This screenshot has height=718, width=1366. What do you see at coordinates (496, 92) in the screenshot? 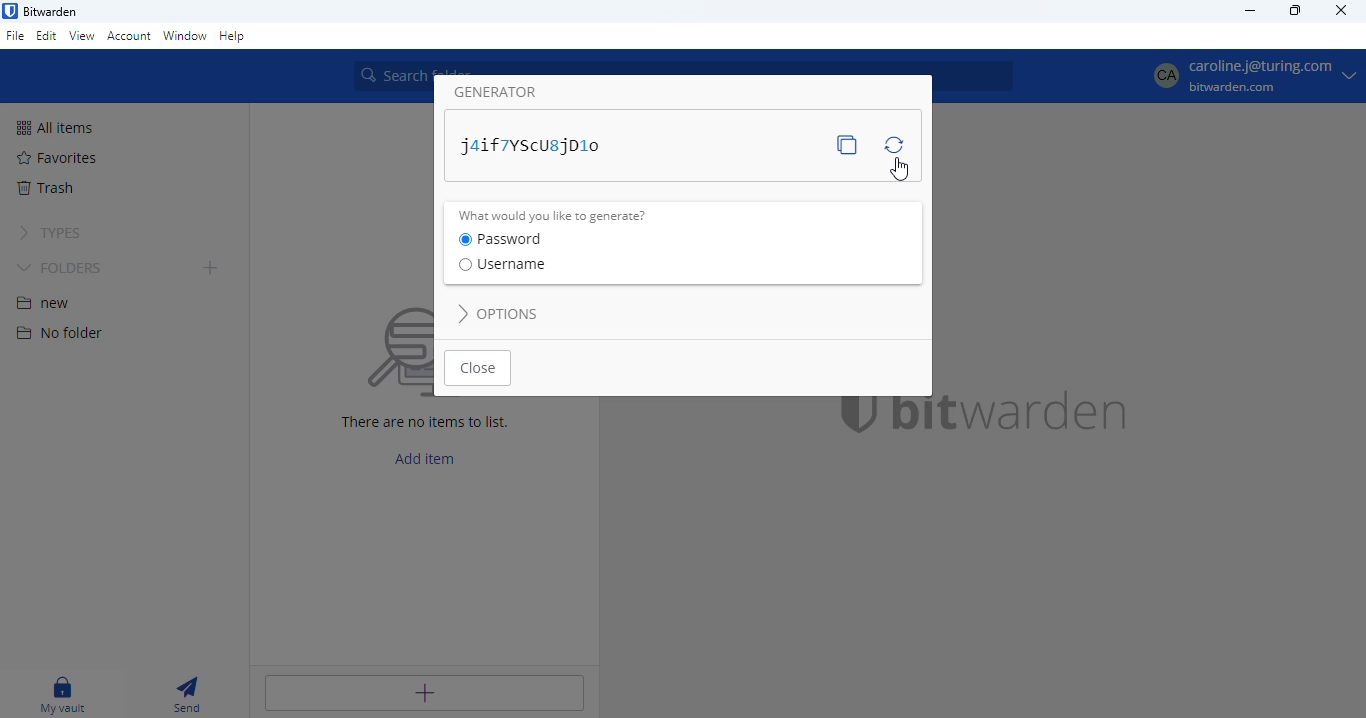
I see `generator` at bounding box center [496, 92].